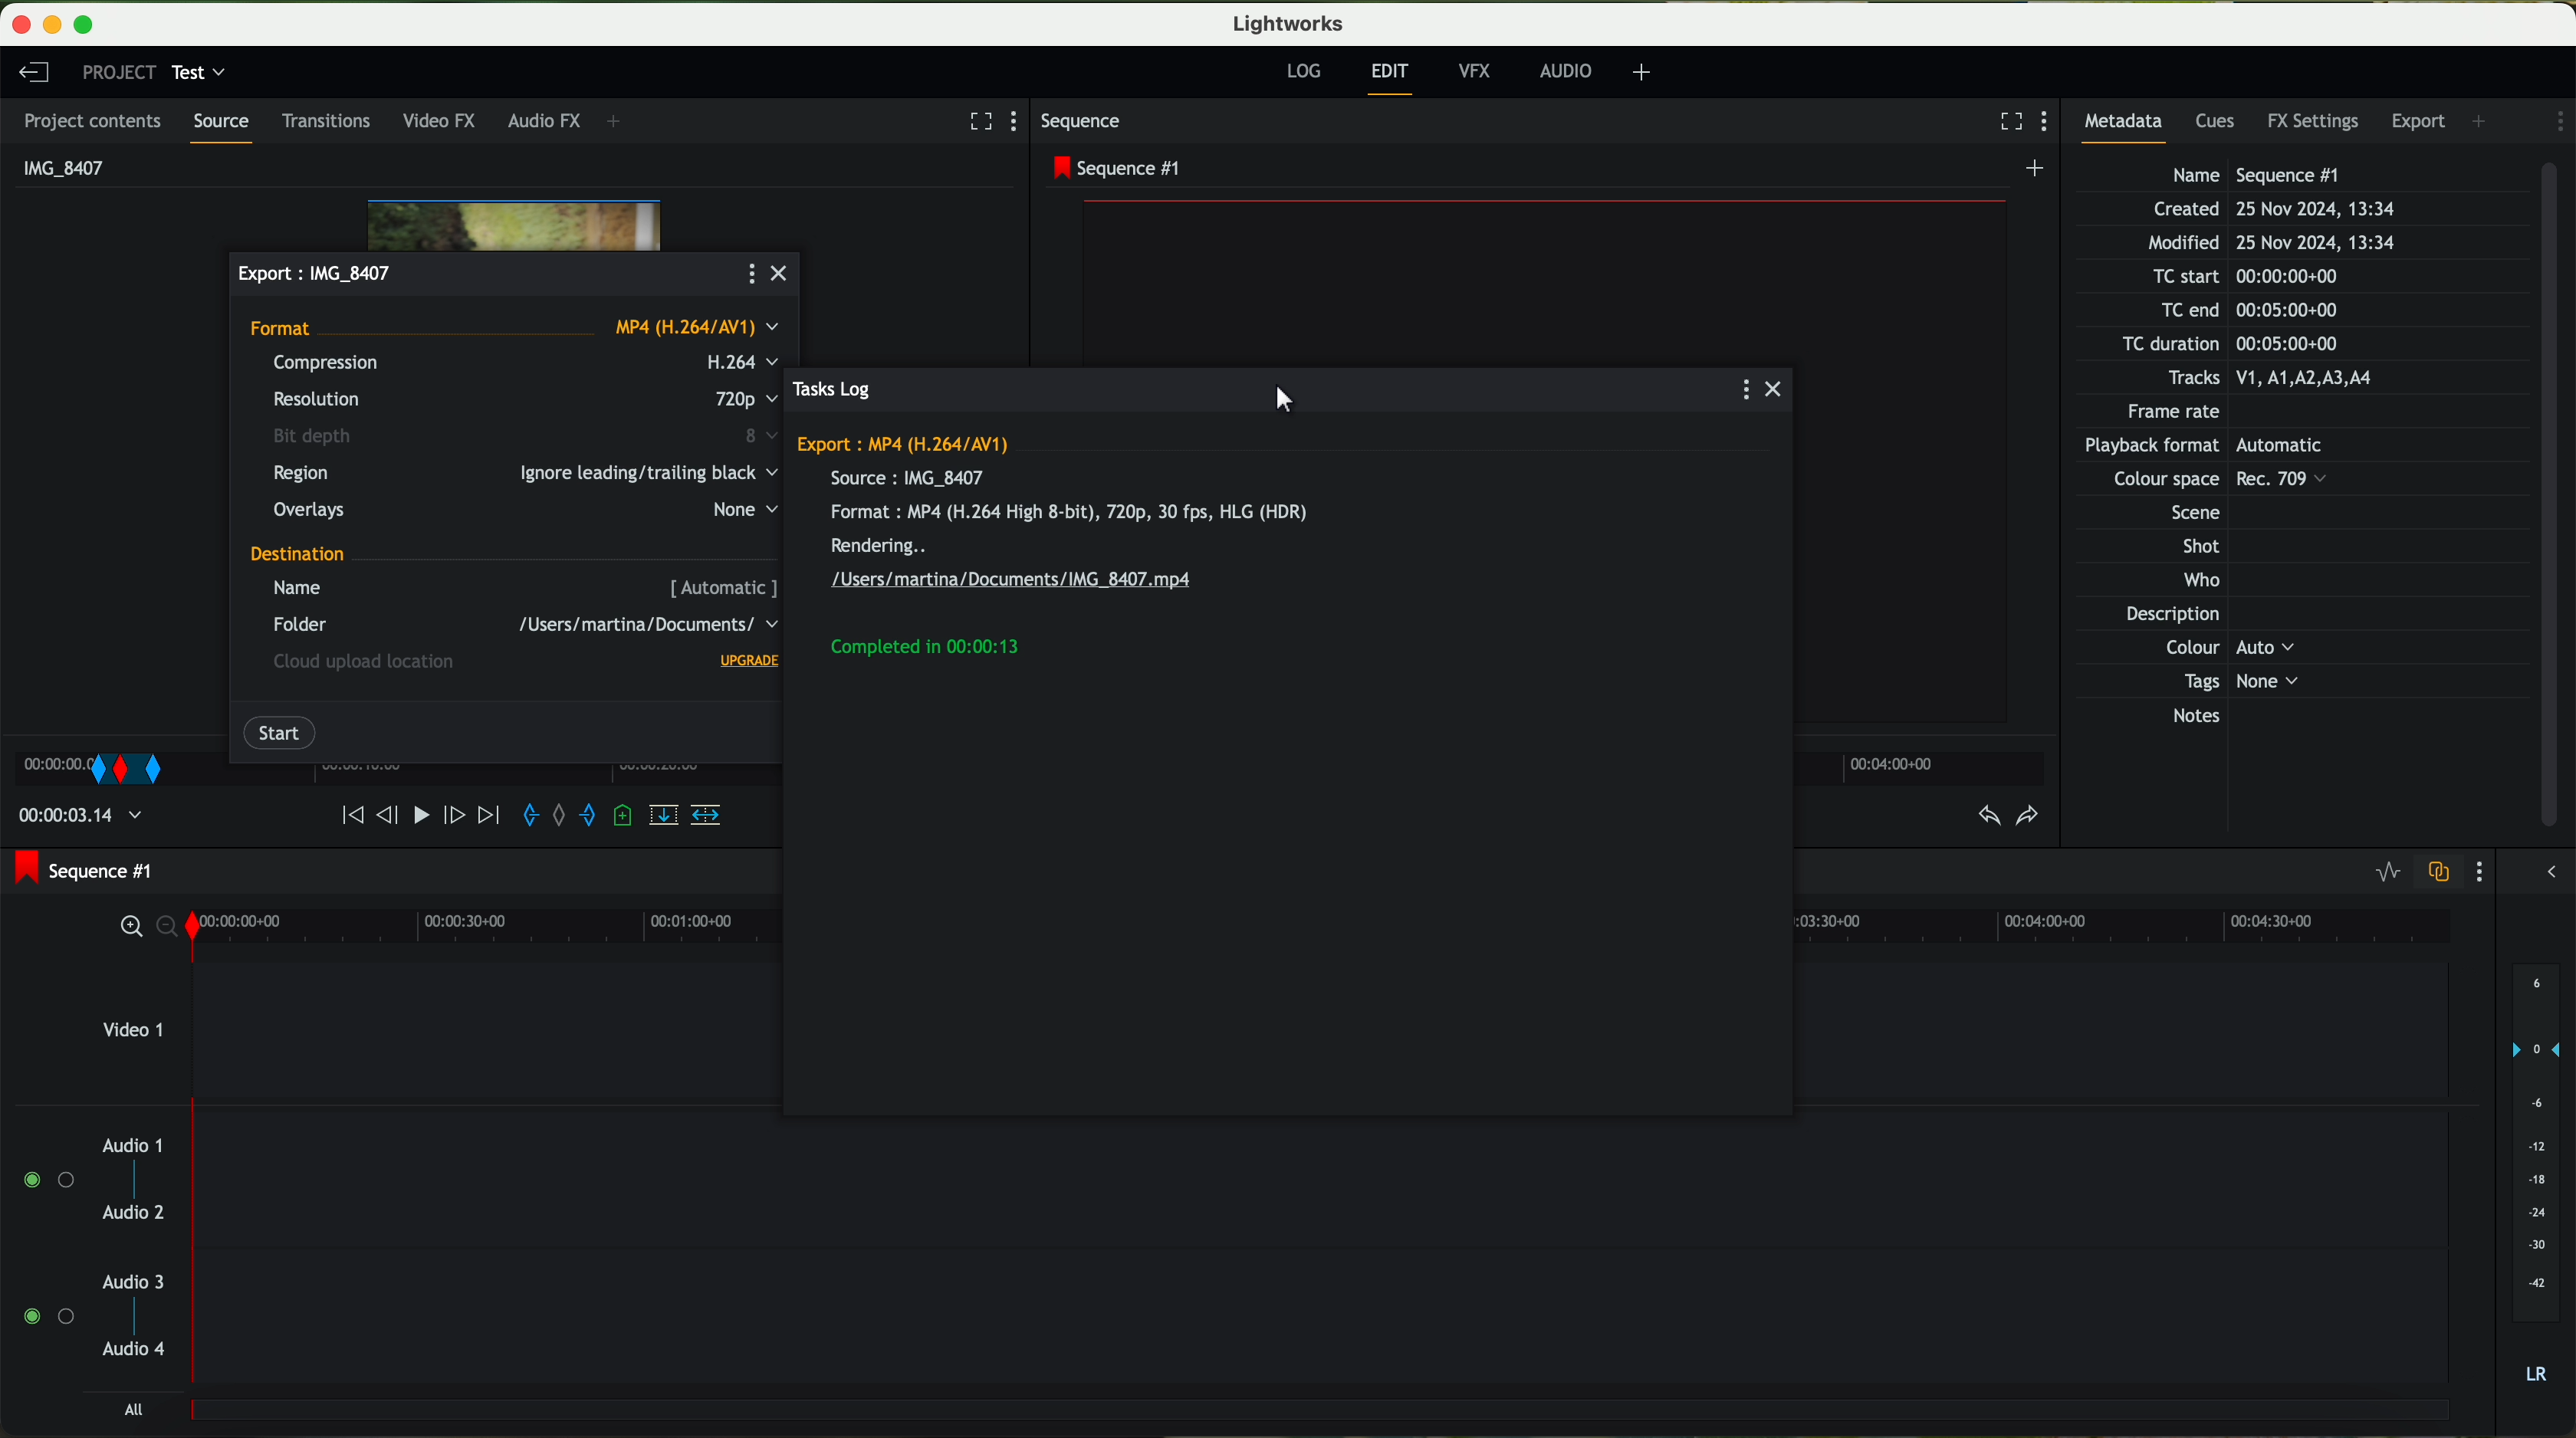 This screenshot has width=2576, height=1438. I want to click on zoom in, so click(122, 928).